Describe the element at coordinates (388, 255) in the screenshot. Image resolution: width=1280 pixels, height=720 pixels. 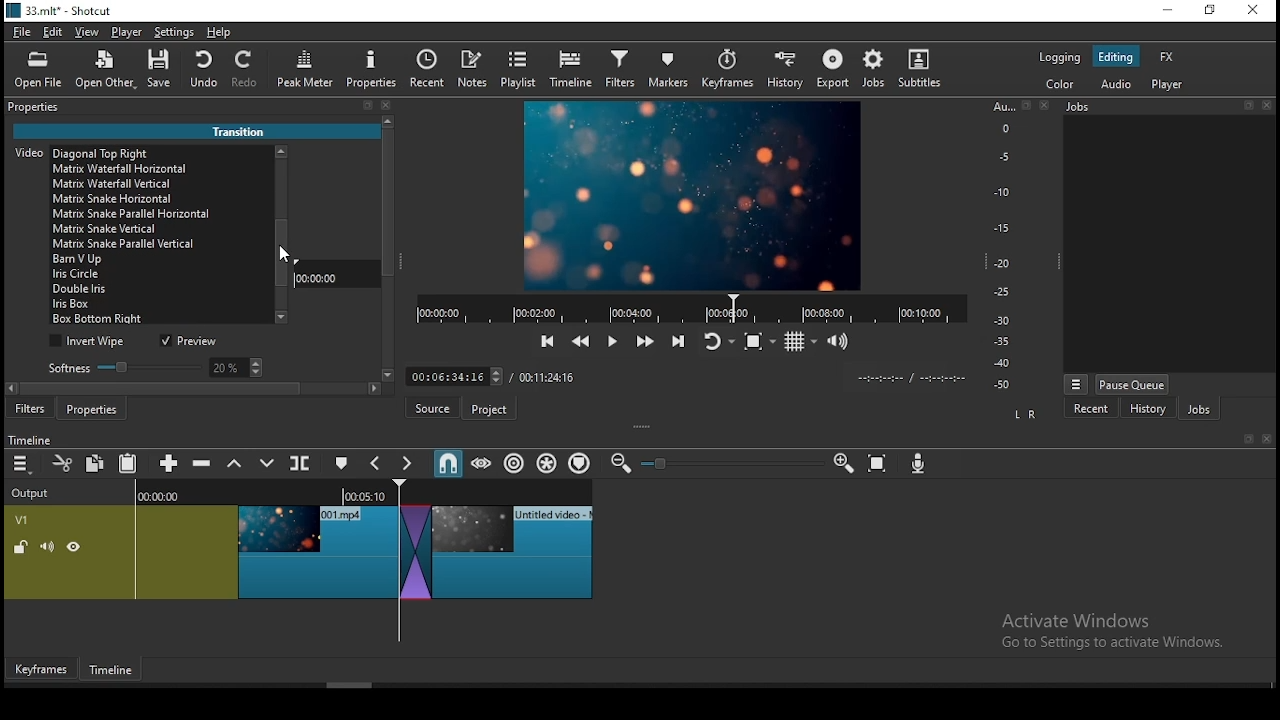
I see `scroll bar` at that location.